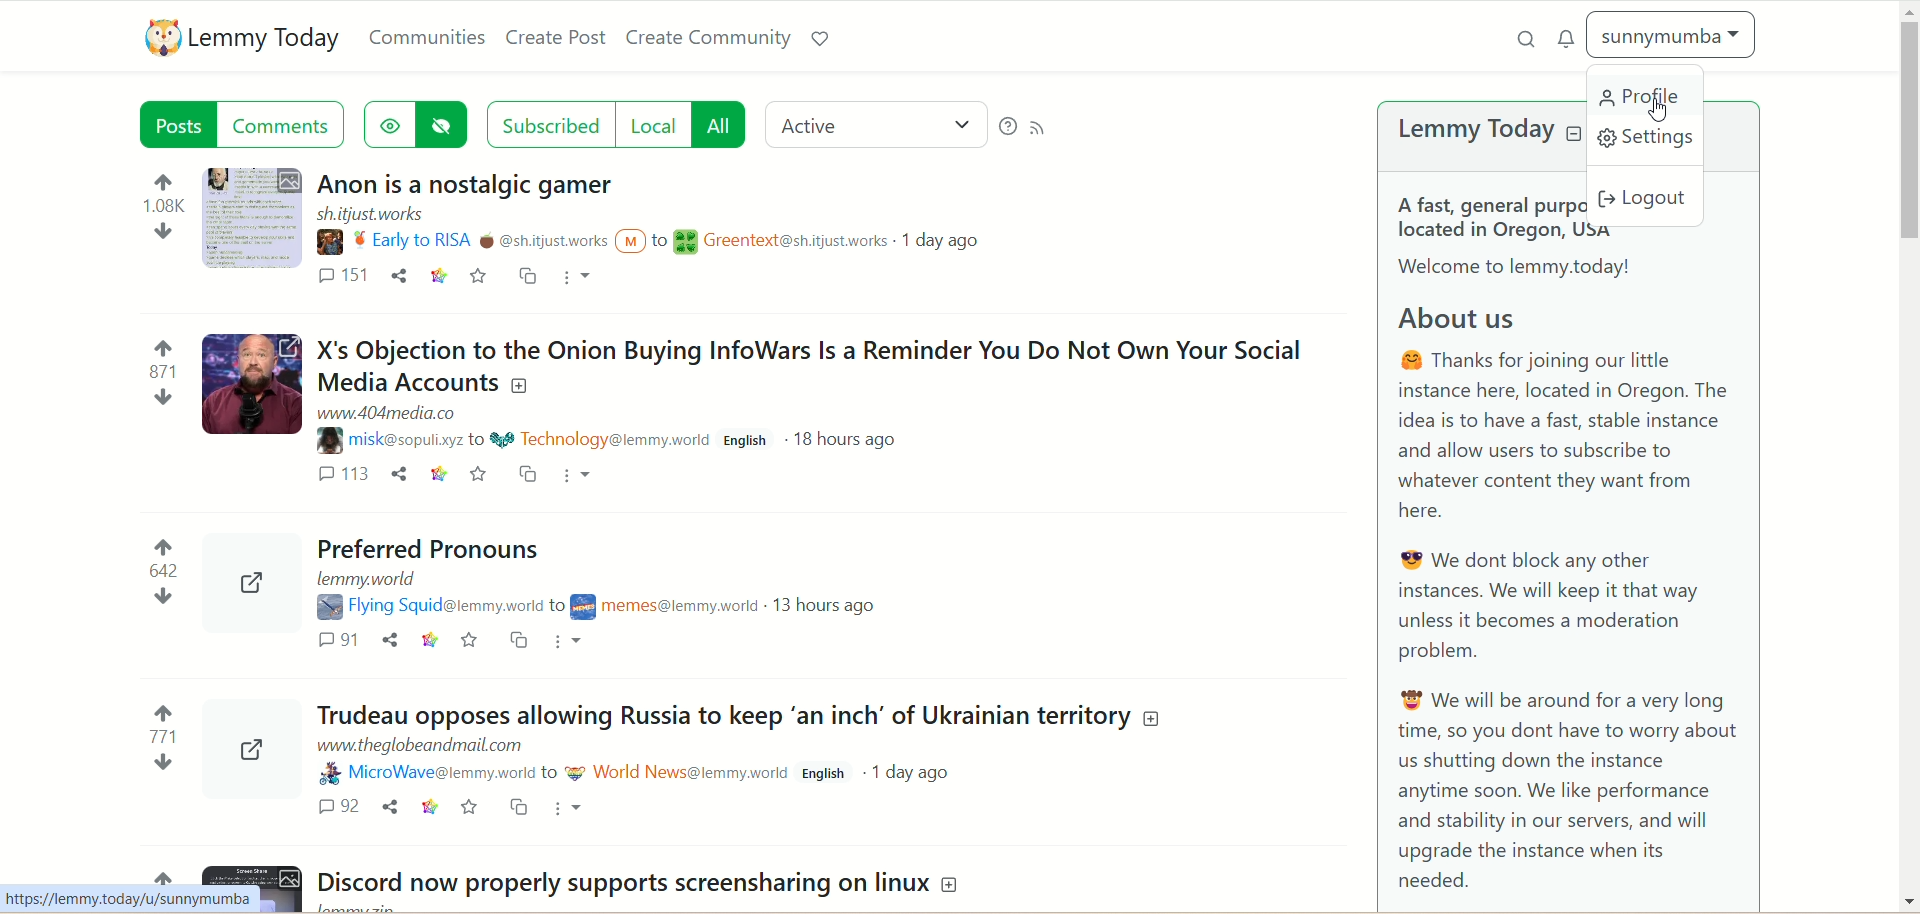 Image resolution: width=1920 pixels, height=914 pixels. What do you see at coordinates (249, 376) in the screenshot?
I see `Image of the post that can be expanded` at bounding box center [249, 376].